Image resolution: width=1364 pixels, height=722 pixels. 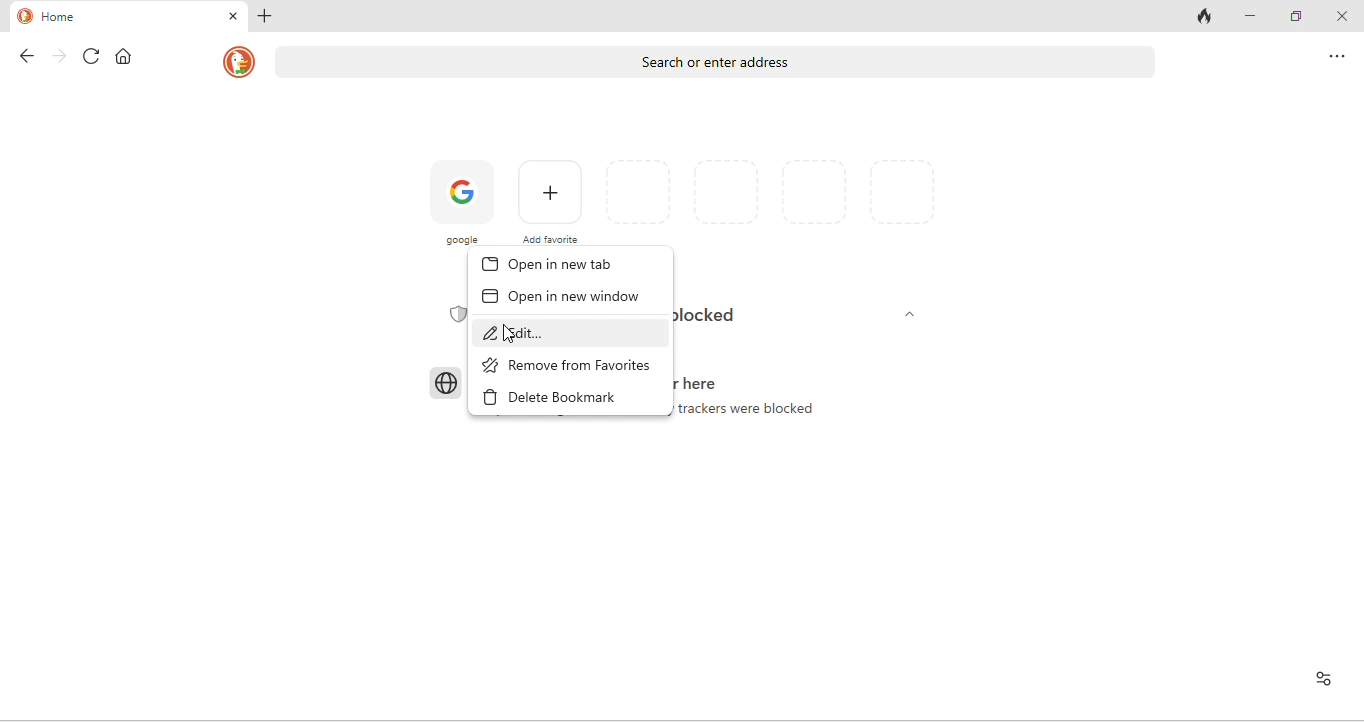 I want to click on add favorites, so click(x=554, y=200).